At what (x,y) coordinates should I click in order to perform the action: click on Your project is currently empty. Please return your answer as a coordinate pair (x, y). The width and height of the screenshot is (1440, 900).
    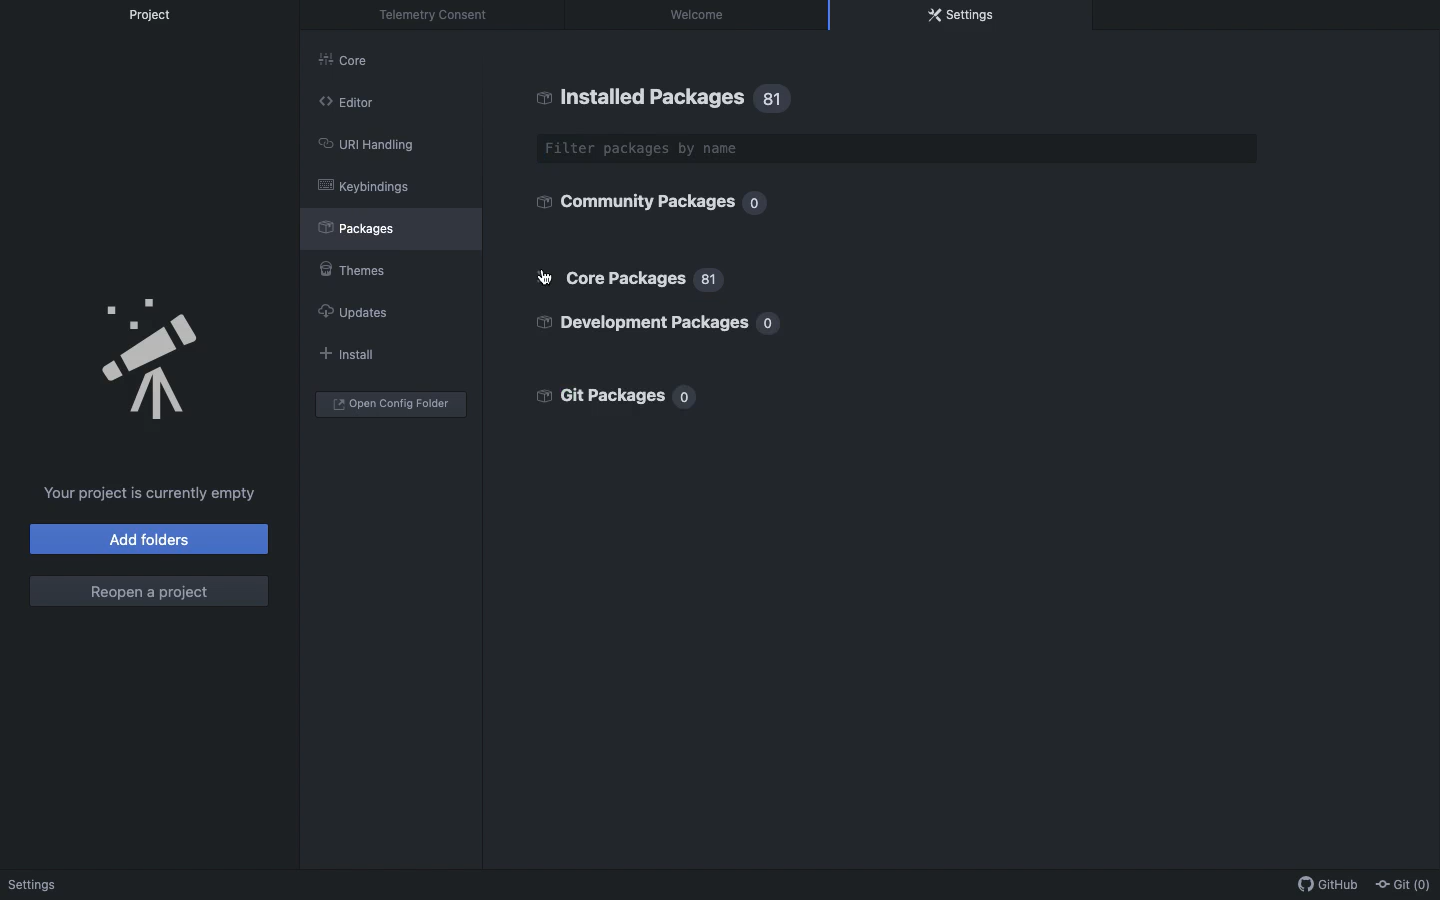
    Looking at the image, I should click on (151, 493).